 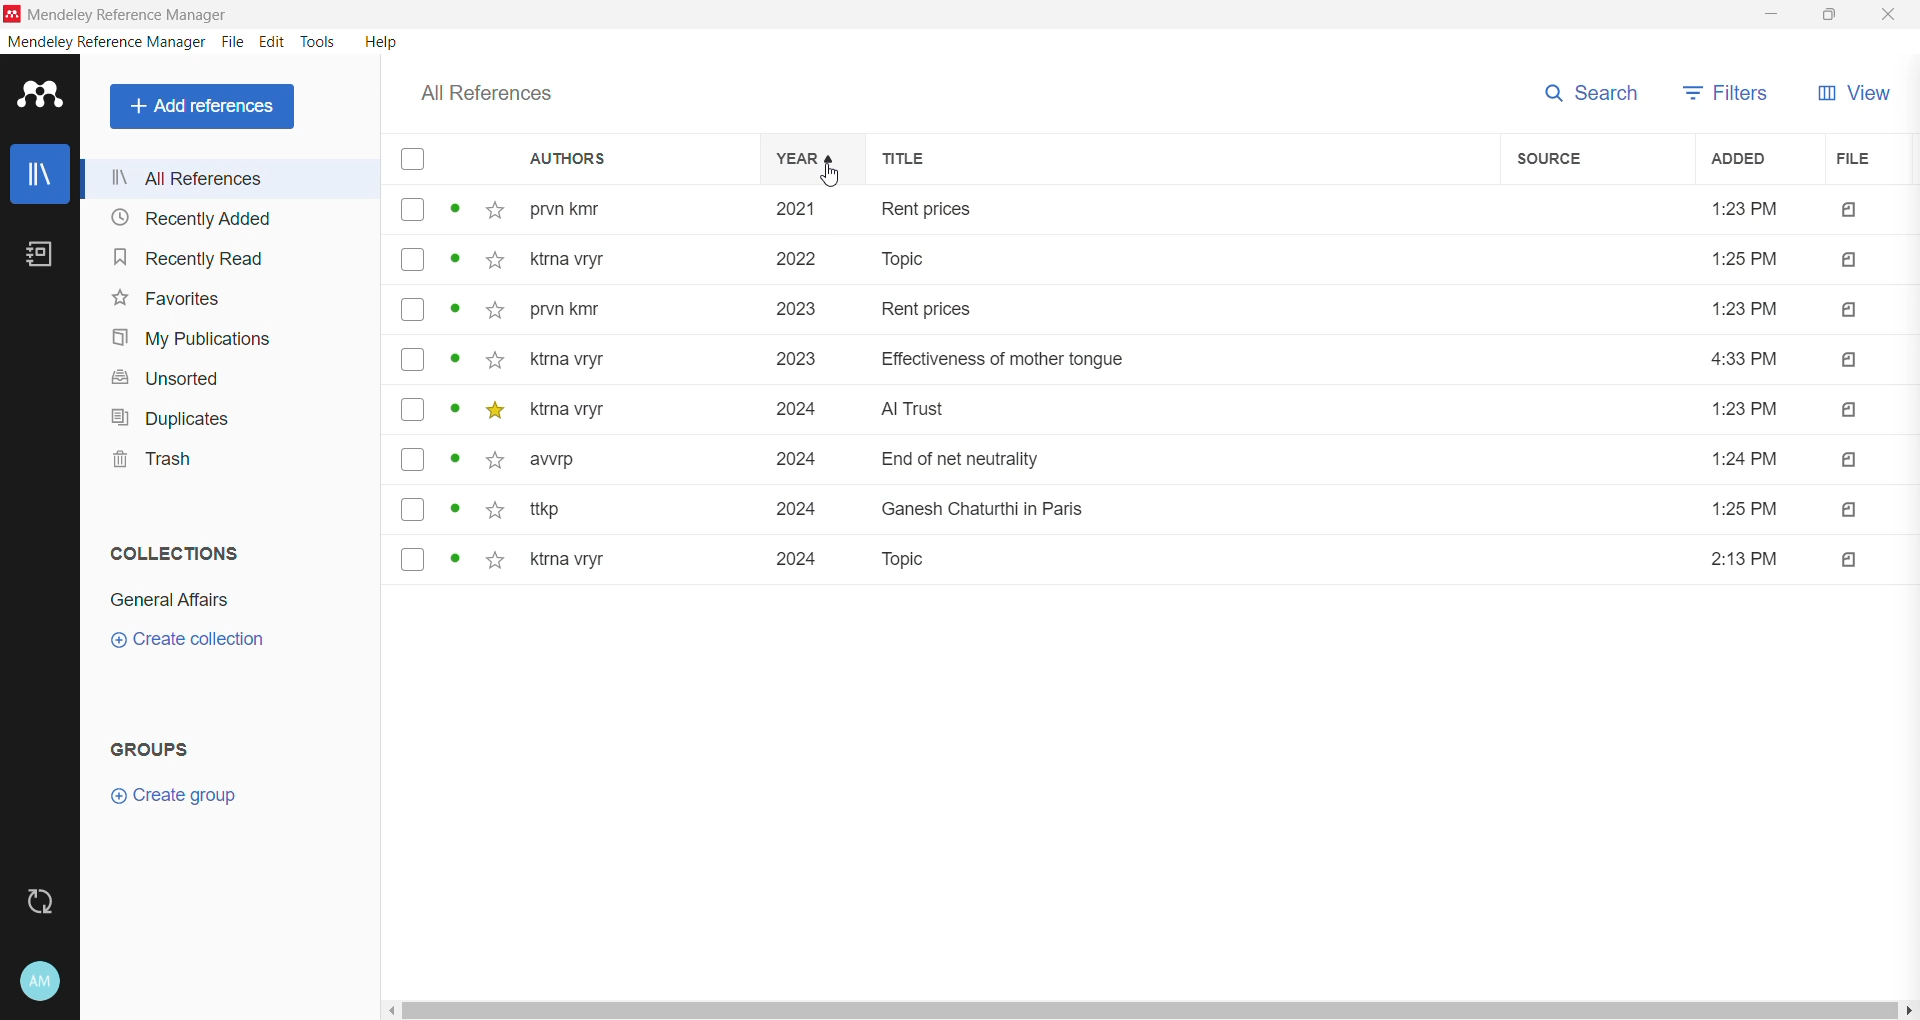 I want to click on select, so click(x=412, y=259).